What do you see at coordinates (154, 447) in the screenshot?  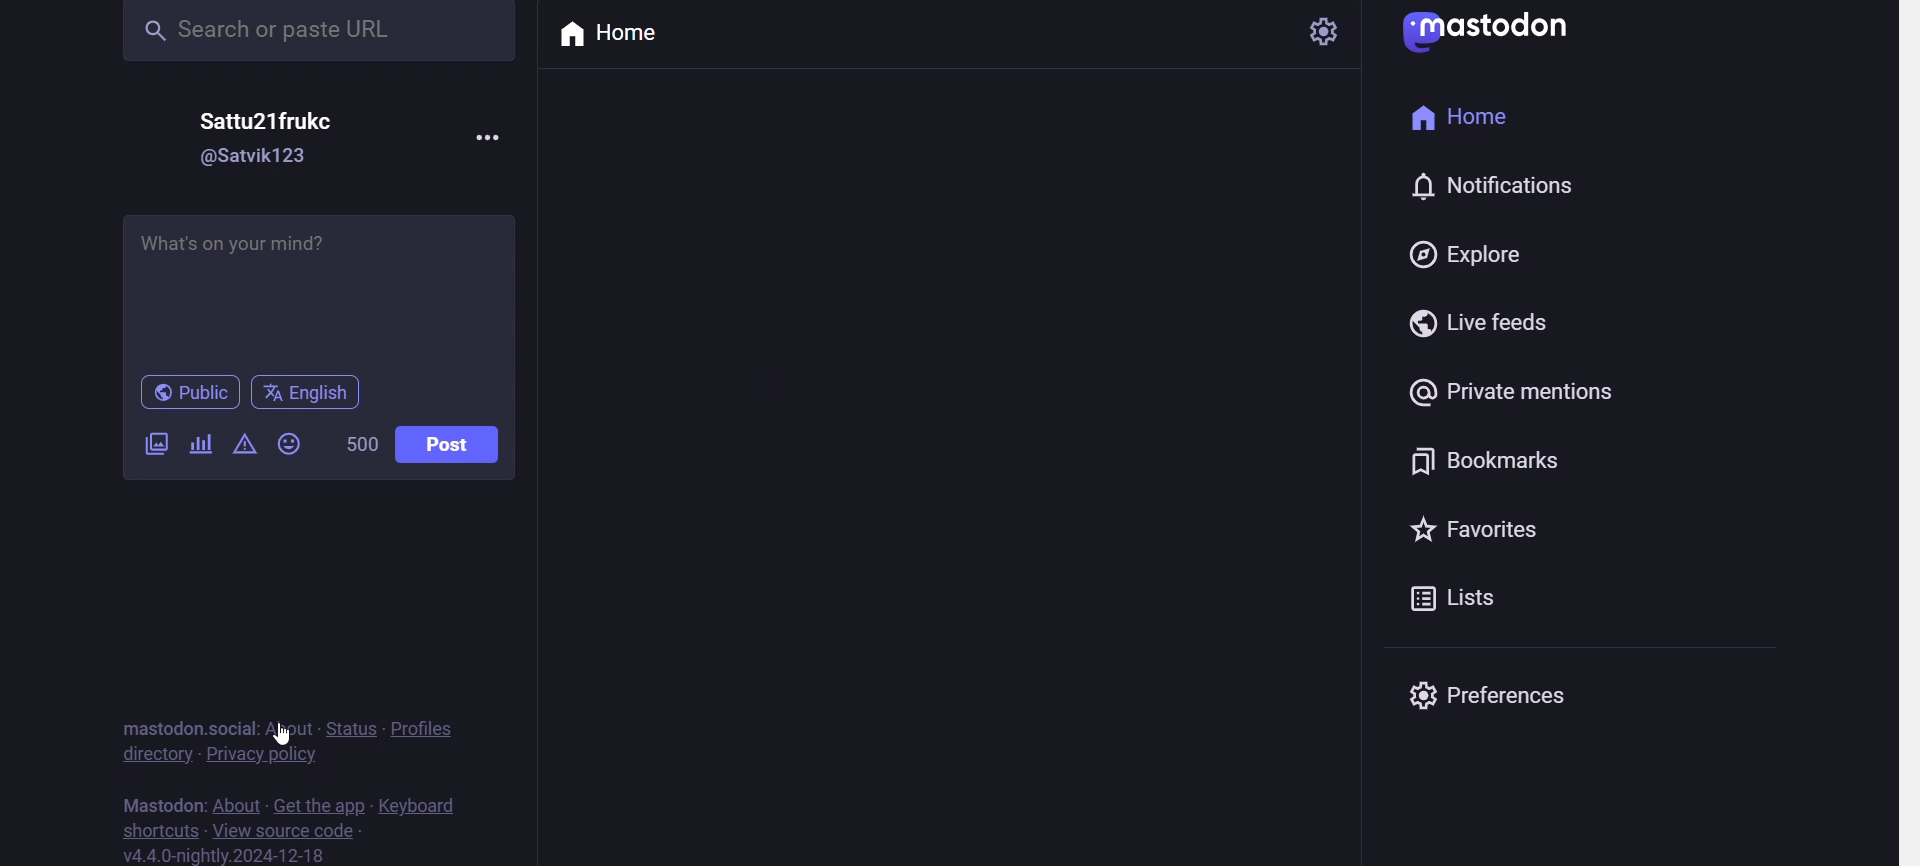 I see `image/video` at bounding box center [154, 447].